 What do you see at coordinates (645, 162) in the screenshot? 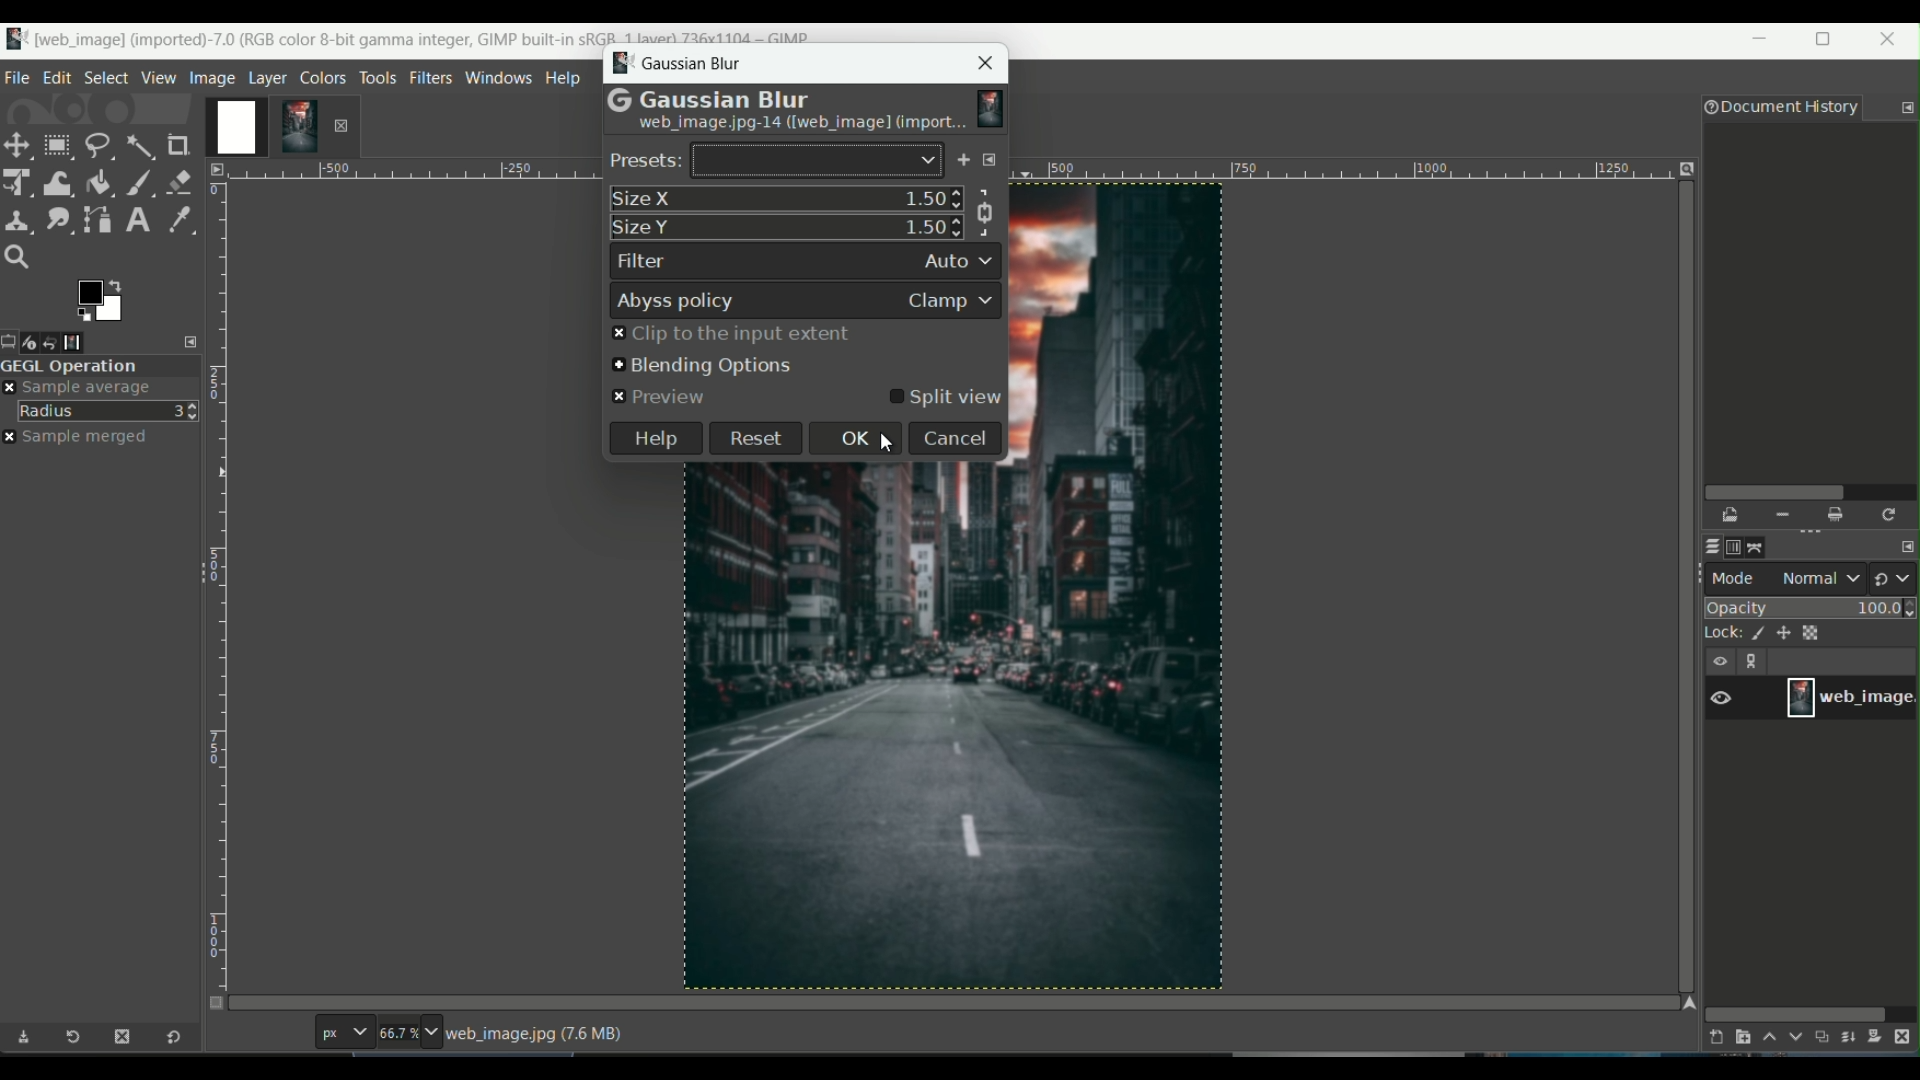
I see `presets` at bounding box center [645, 162].